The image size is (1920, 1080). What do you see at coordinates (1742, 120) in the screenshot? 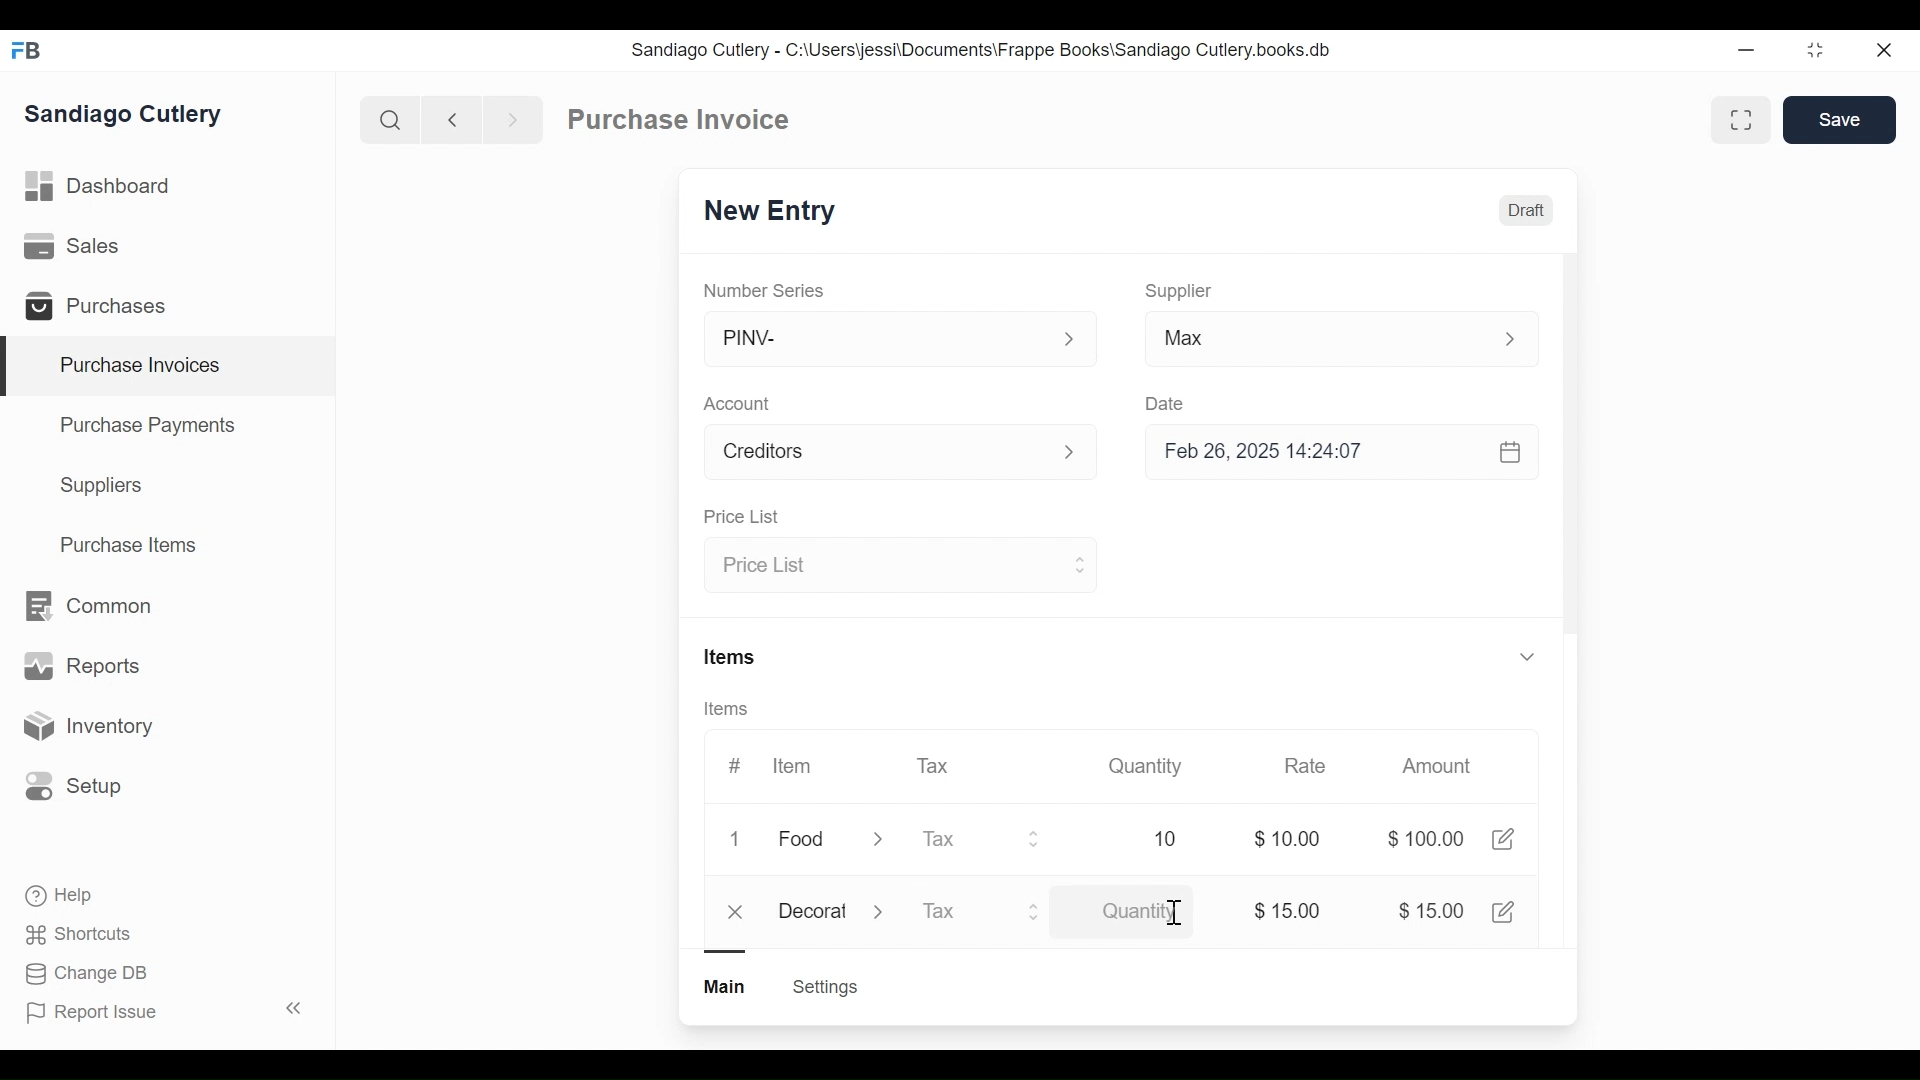
I see `Toggle between form and full view` at bounding box center [1742, 120].